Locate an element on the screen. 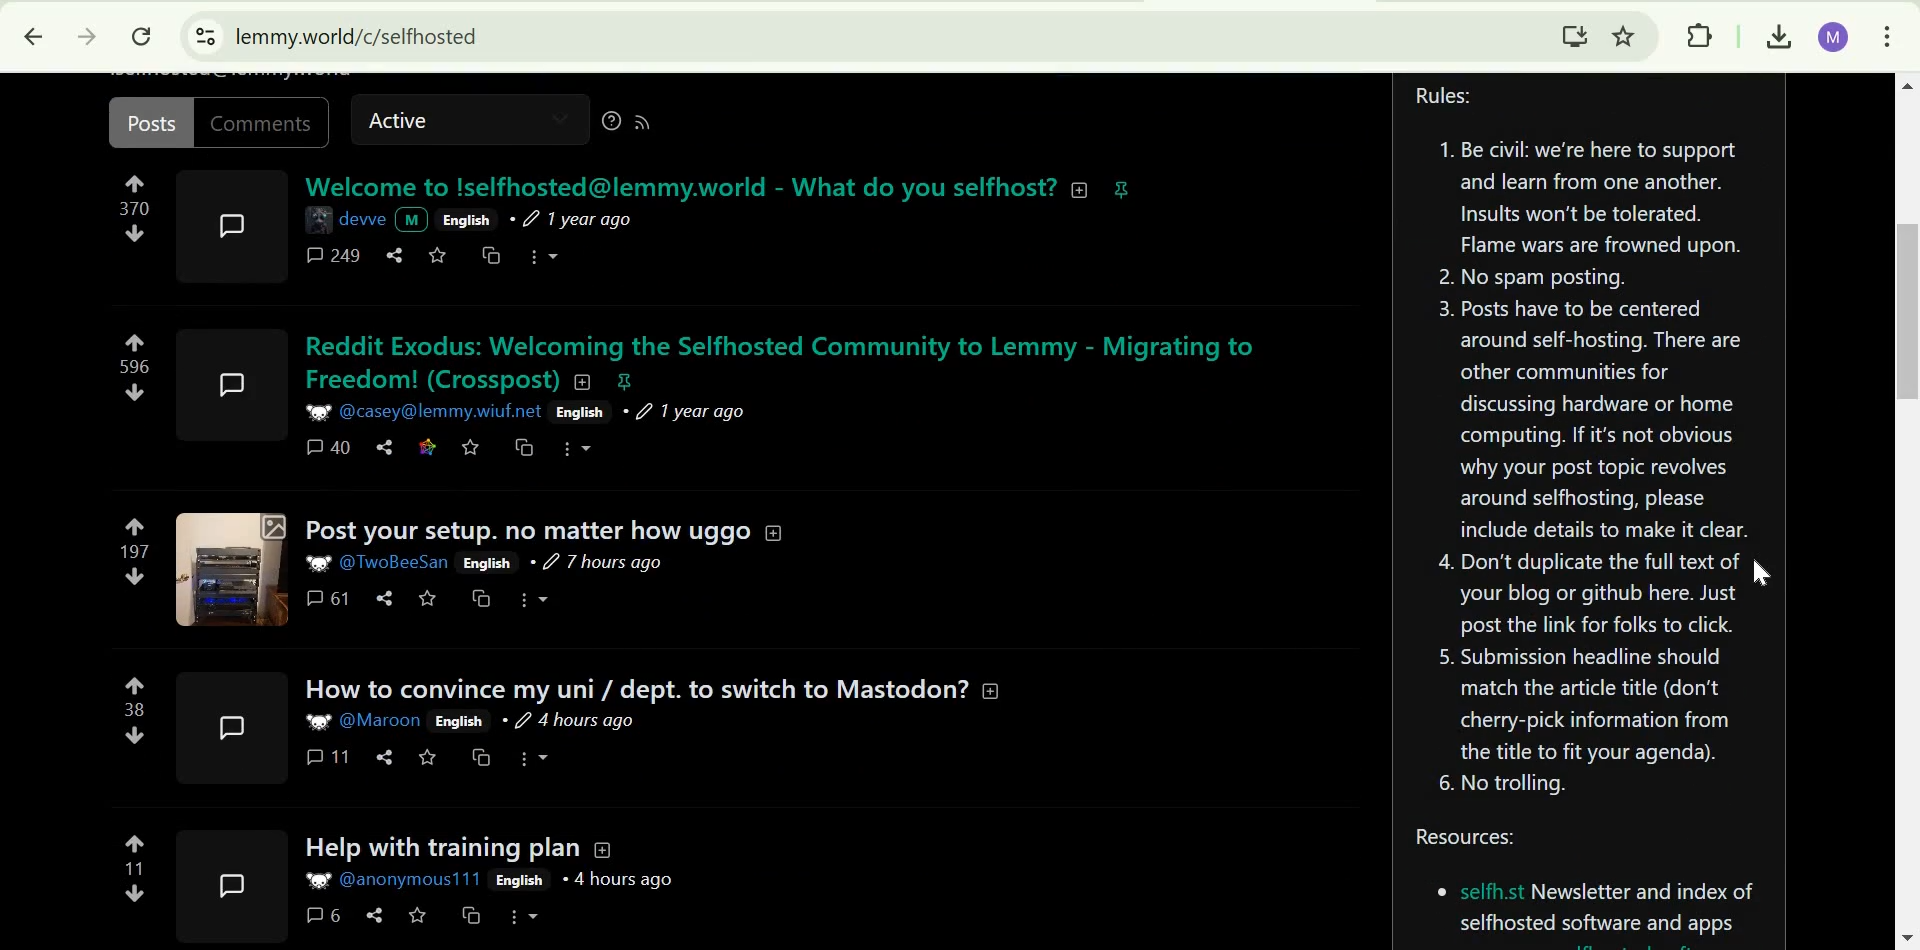 The height and width of the screenshot is (950, 1920). Click to go back, hold to see history is located at coordinates (34, 35).